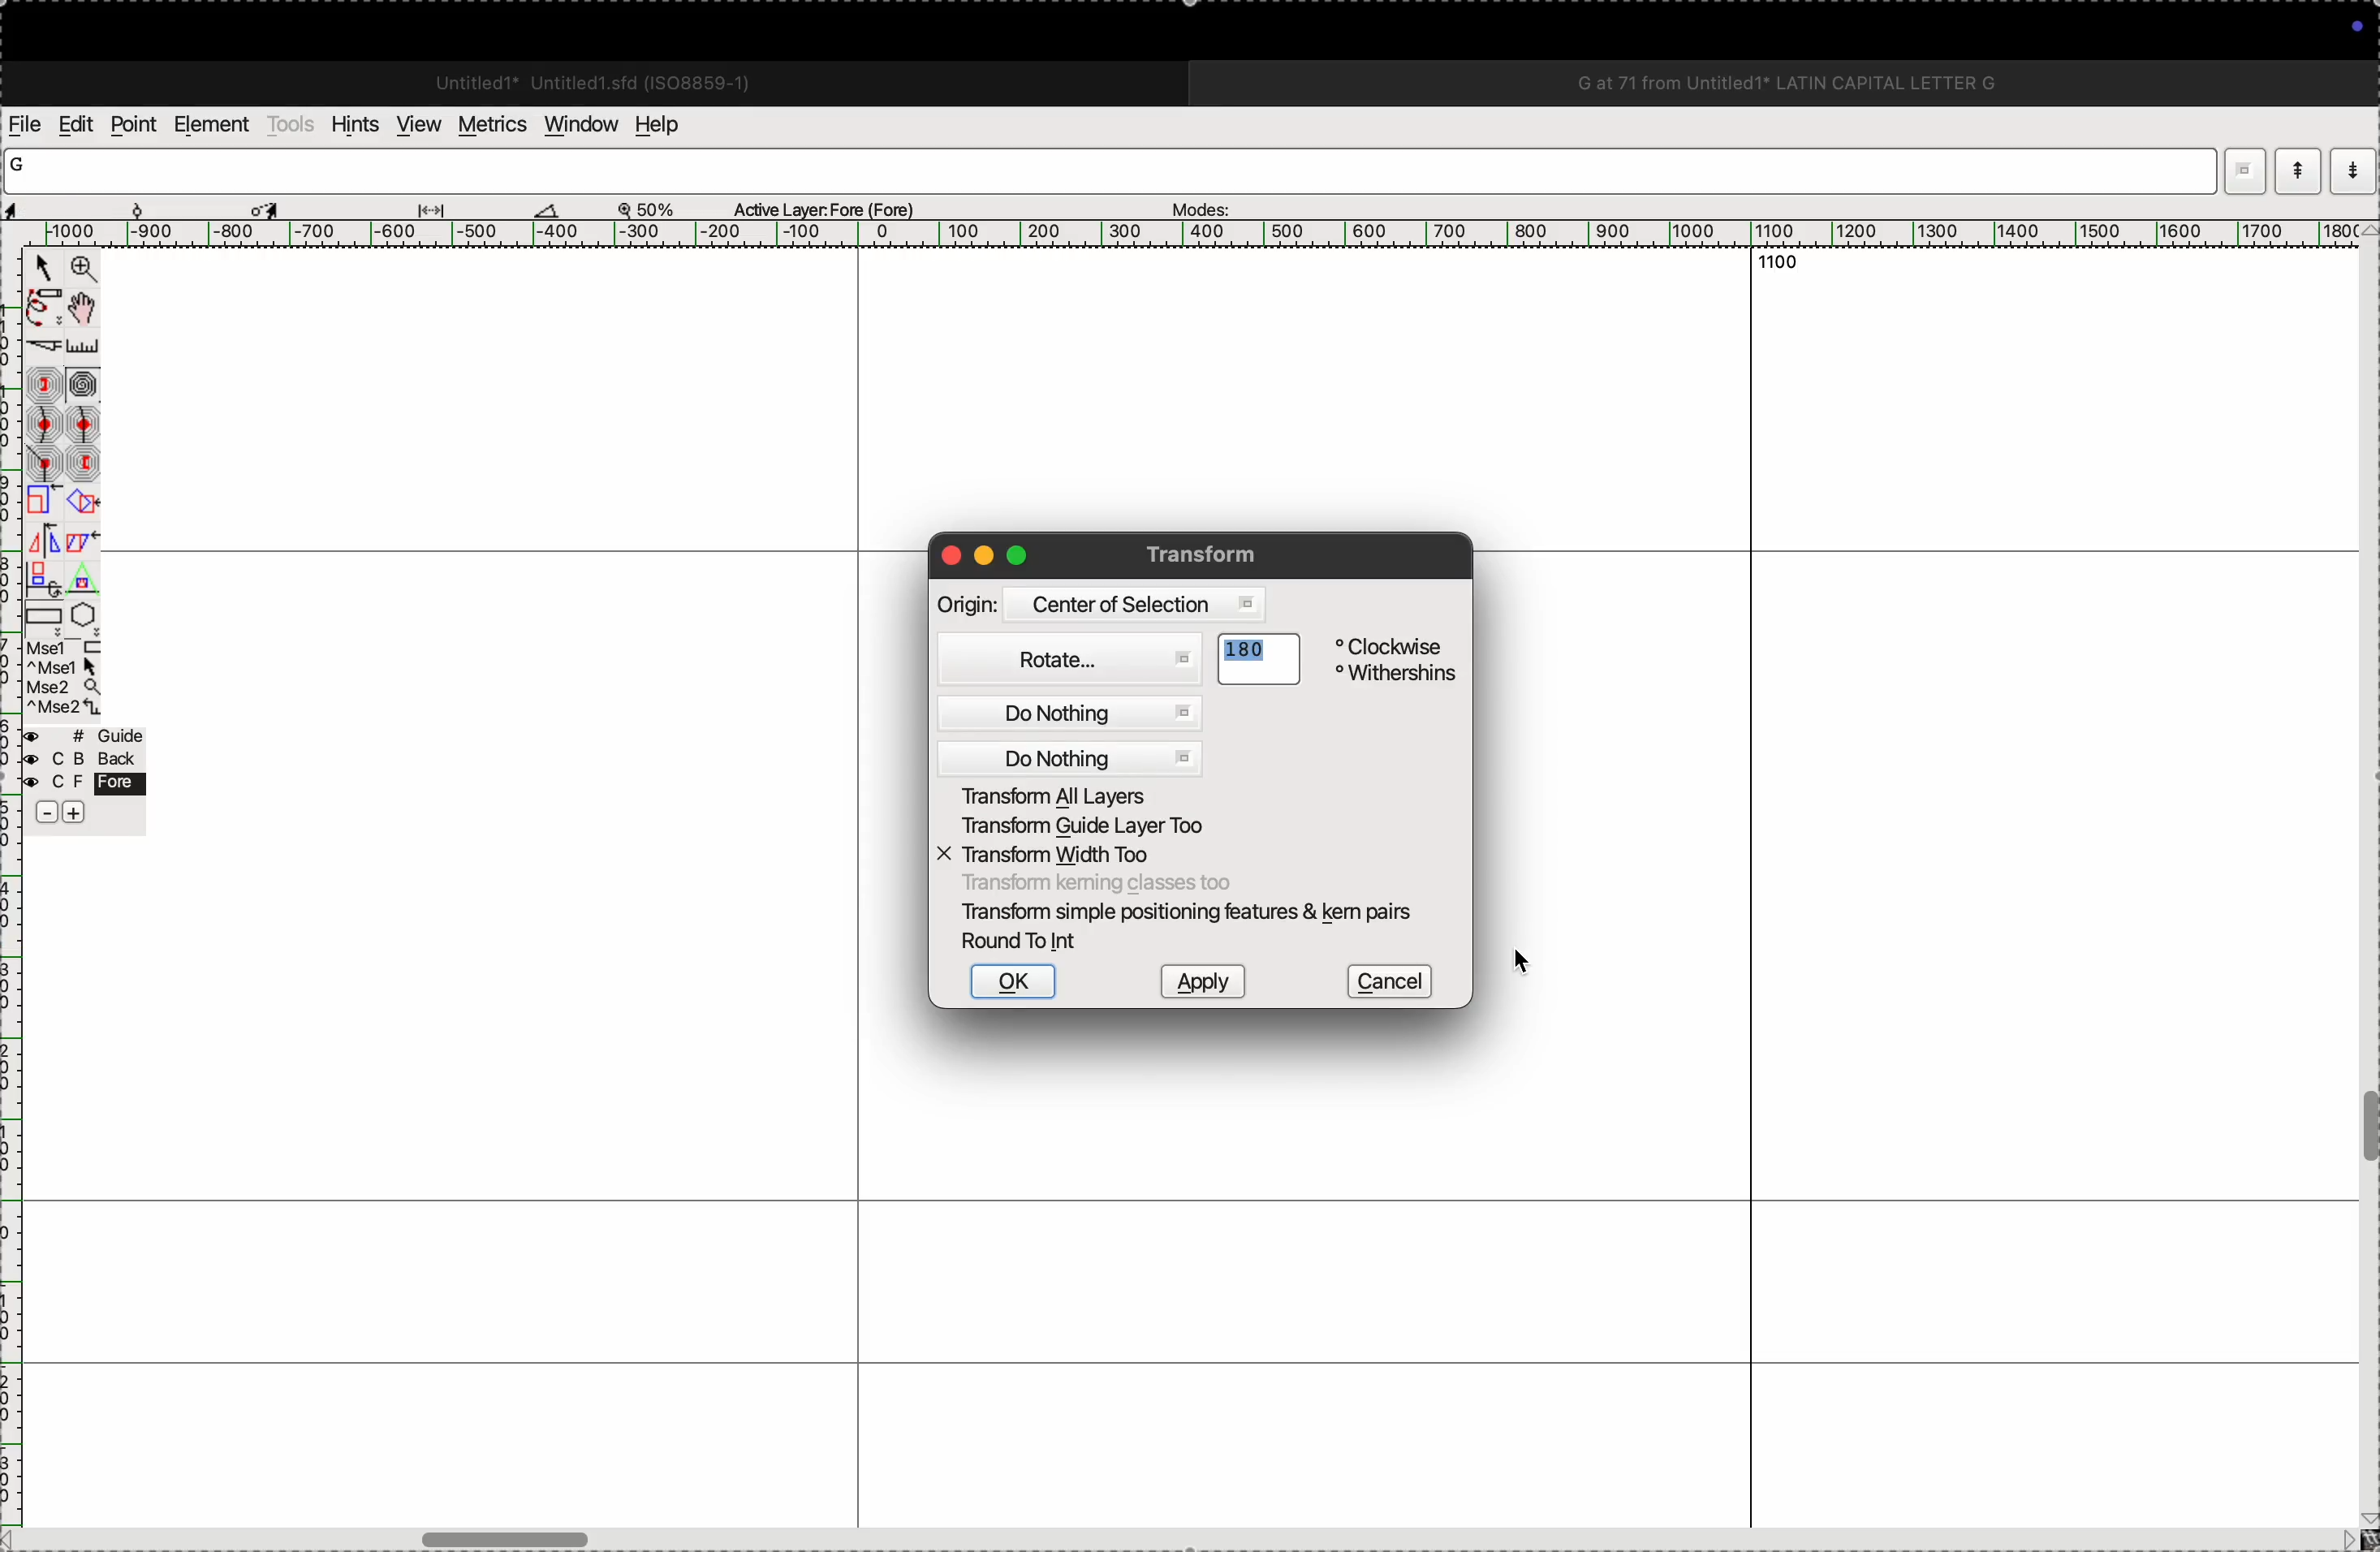  What do you see at coordinates (494, 123) in the screenshot?
I see `metrics` at bounding box center [494, 123].